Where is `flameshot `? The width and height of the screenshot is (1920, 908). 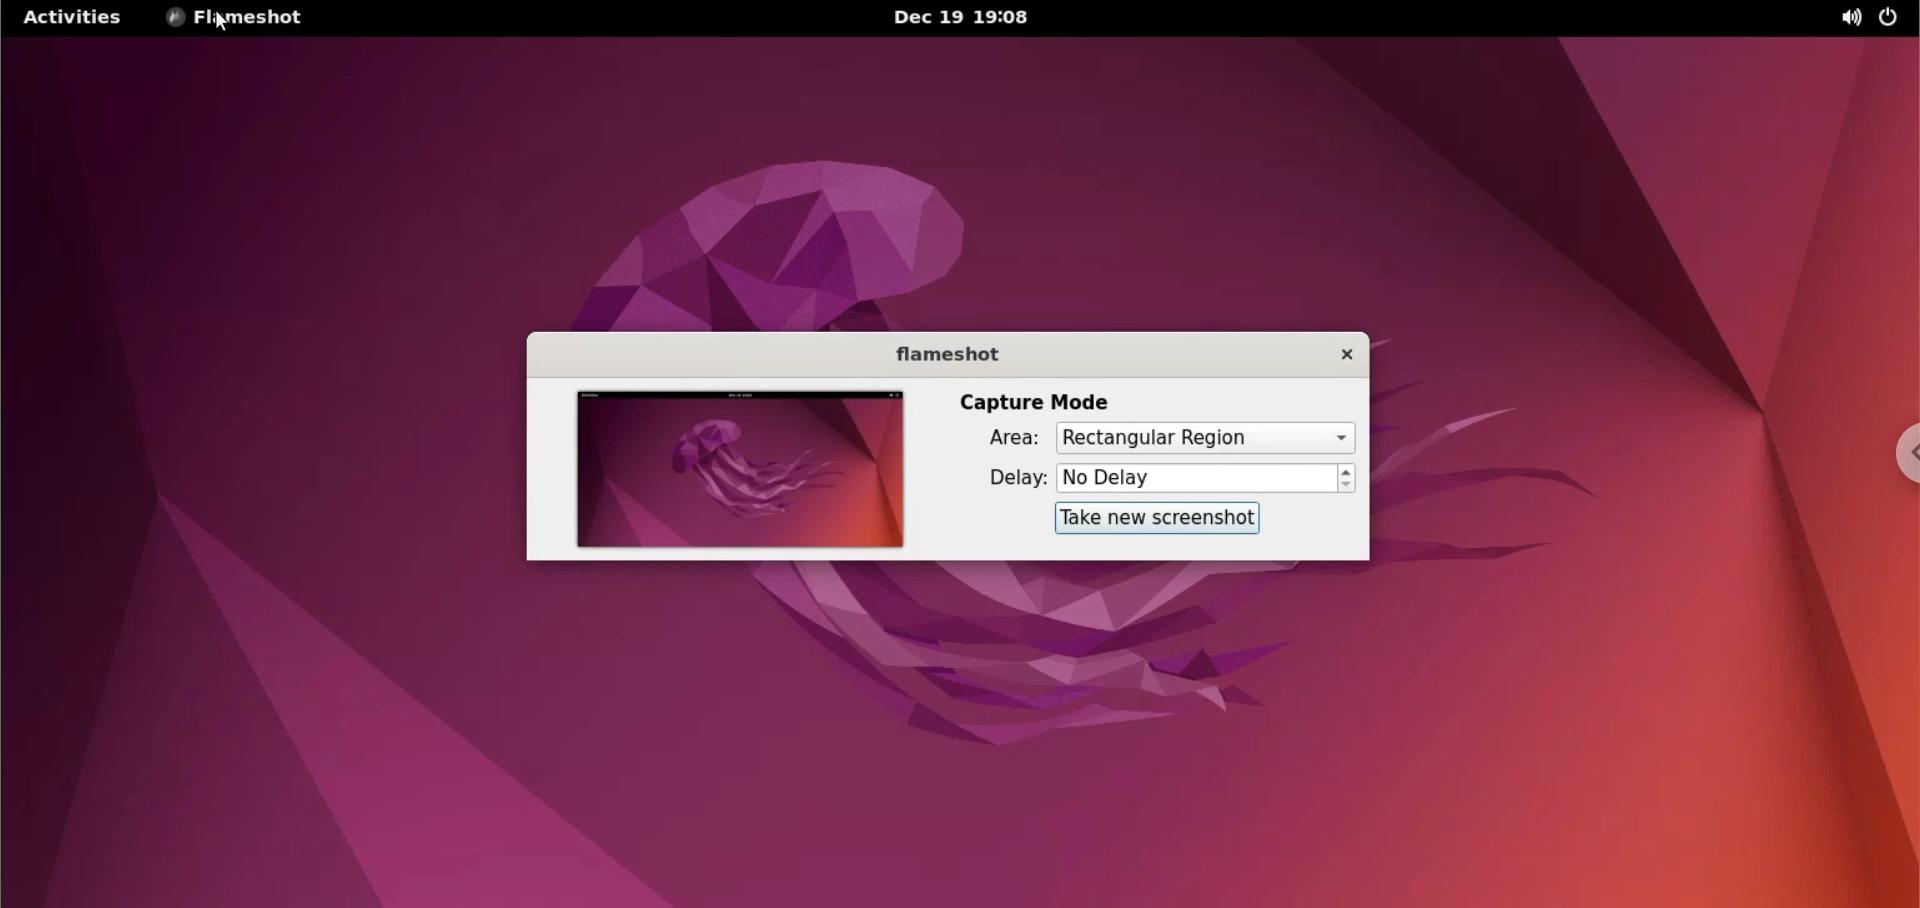
flameshot  is located at coordinates (941, 353).